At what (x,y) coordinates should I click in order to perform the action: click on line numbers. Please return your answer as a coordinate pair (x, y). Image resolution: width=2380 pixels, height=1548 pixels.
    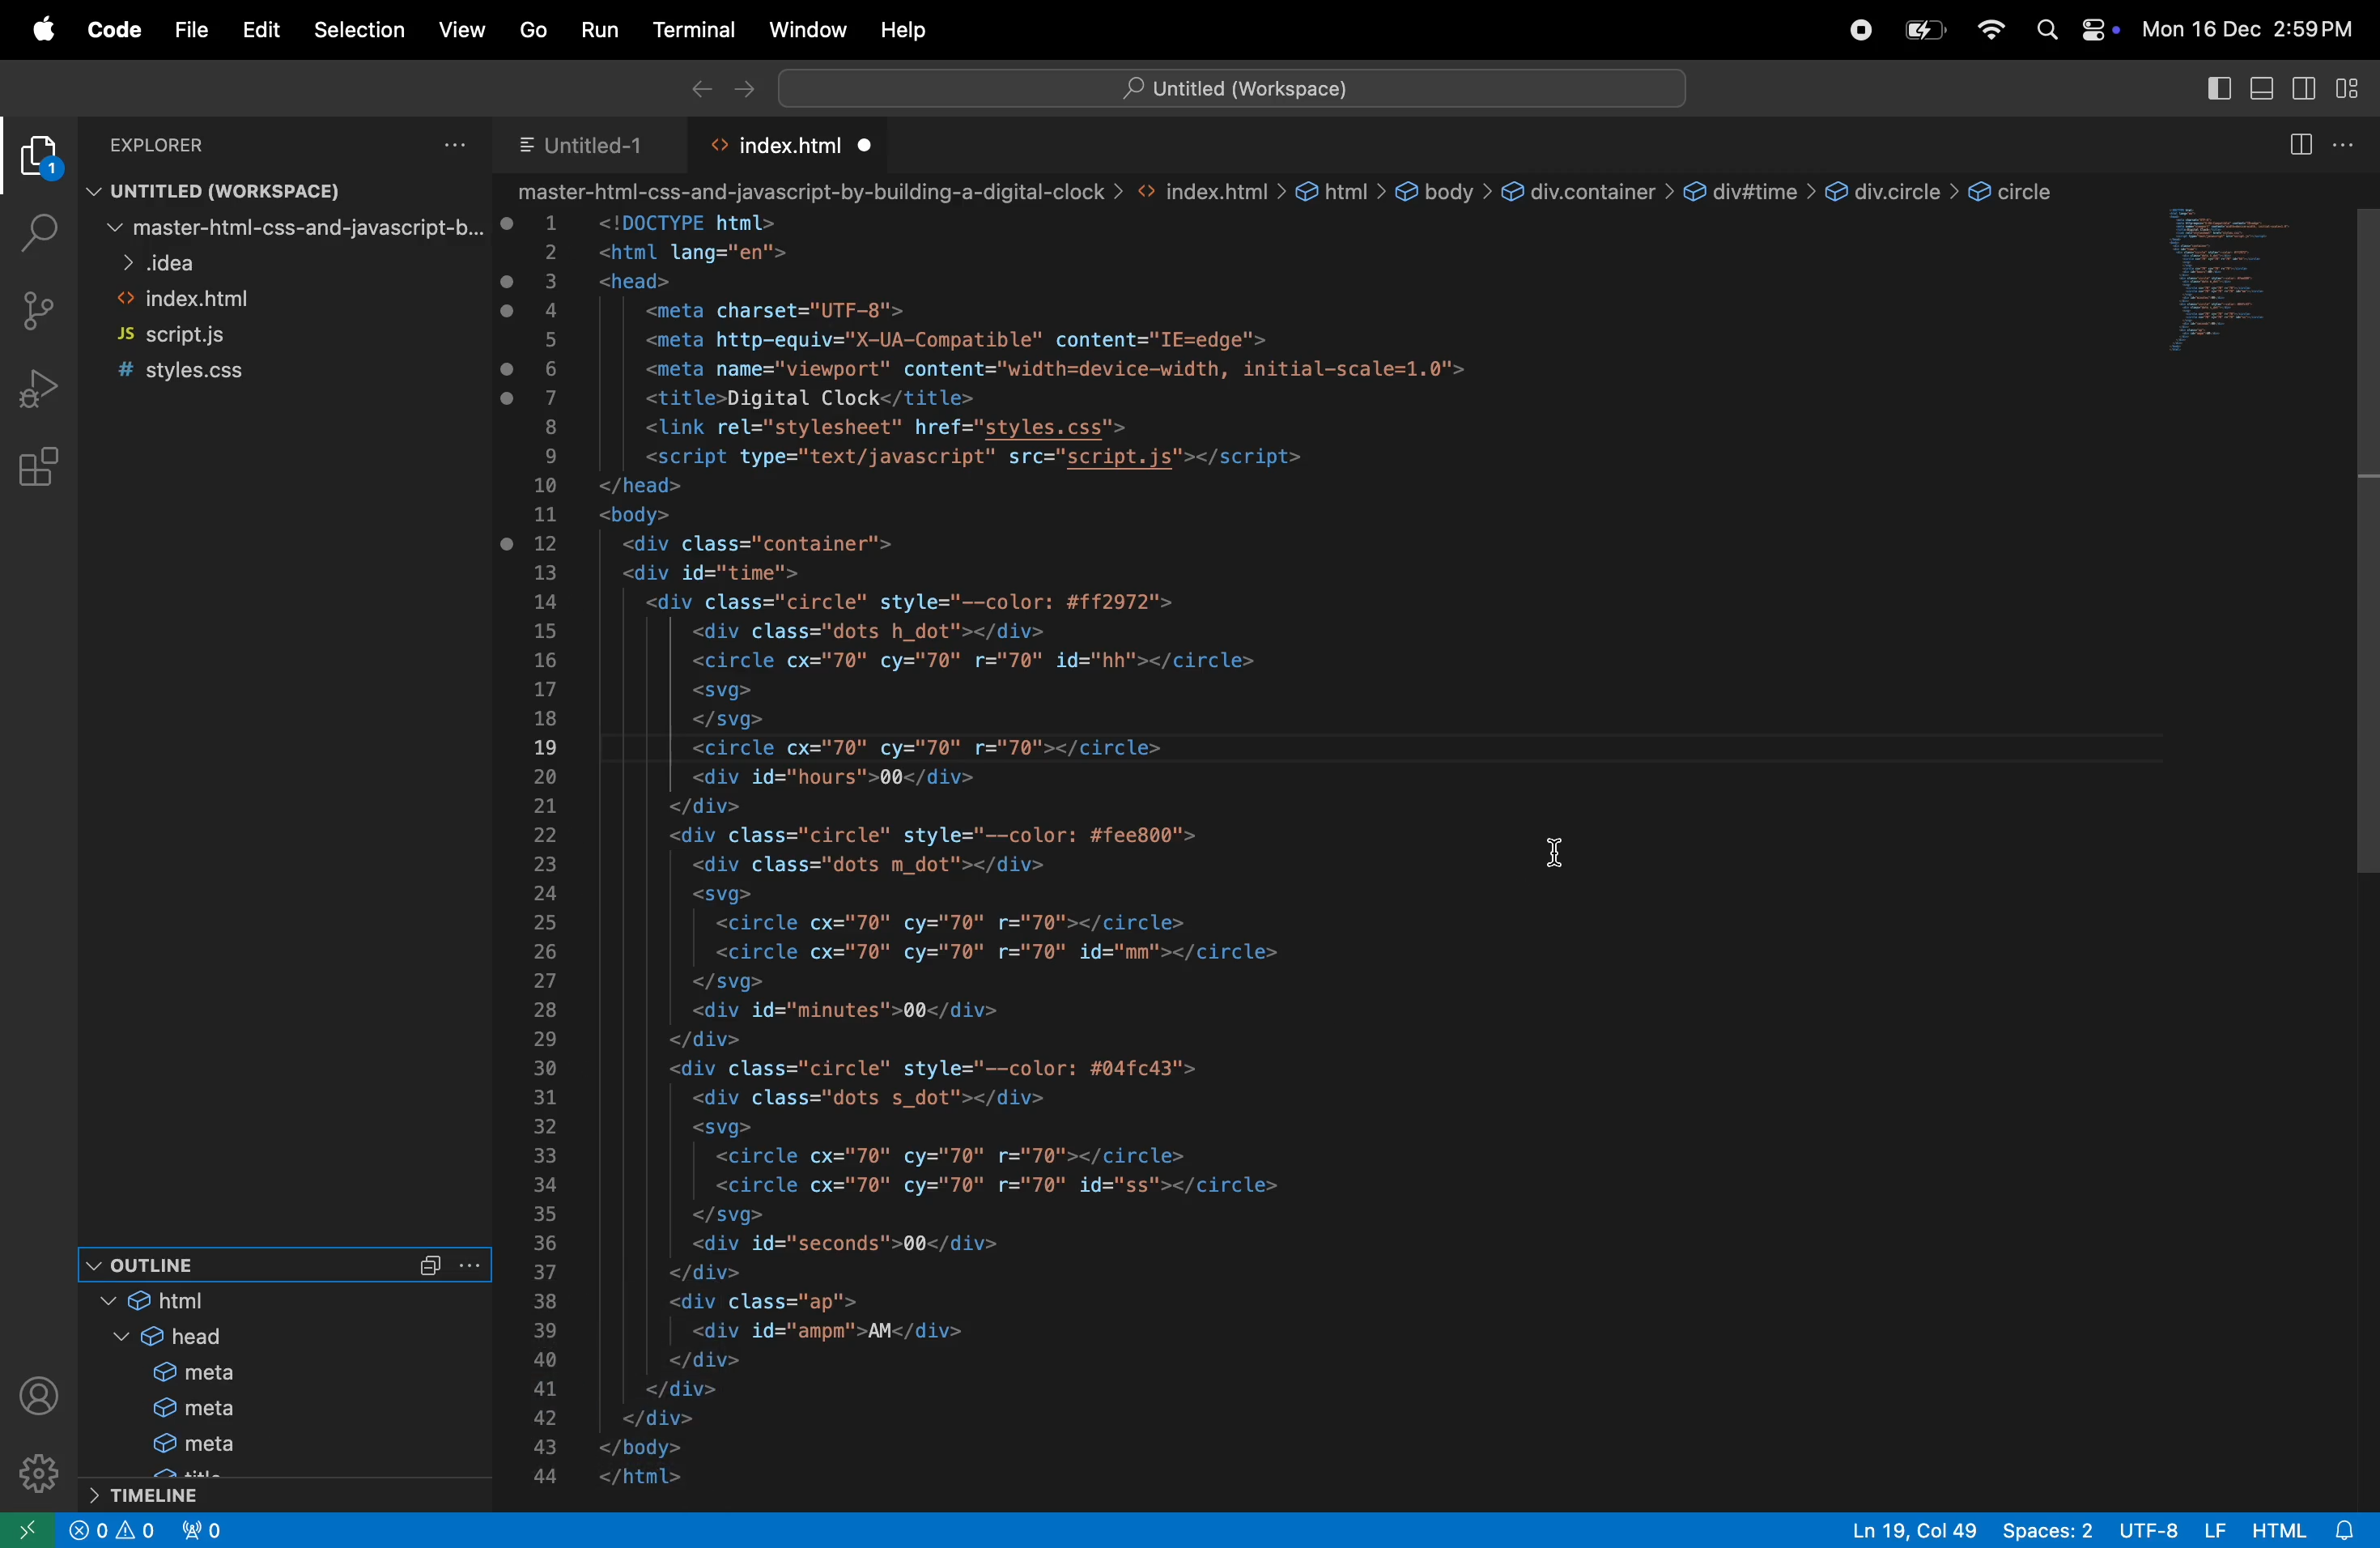
    Looking at the image, I should click on (546, 850).